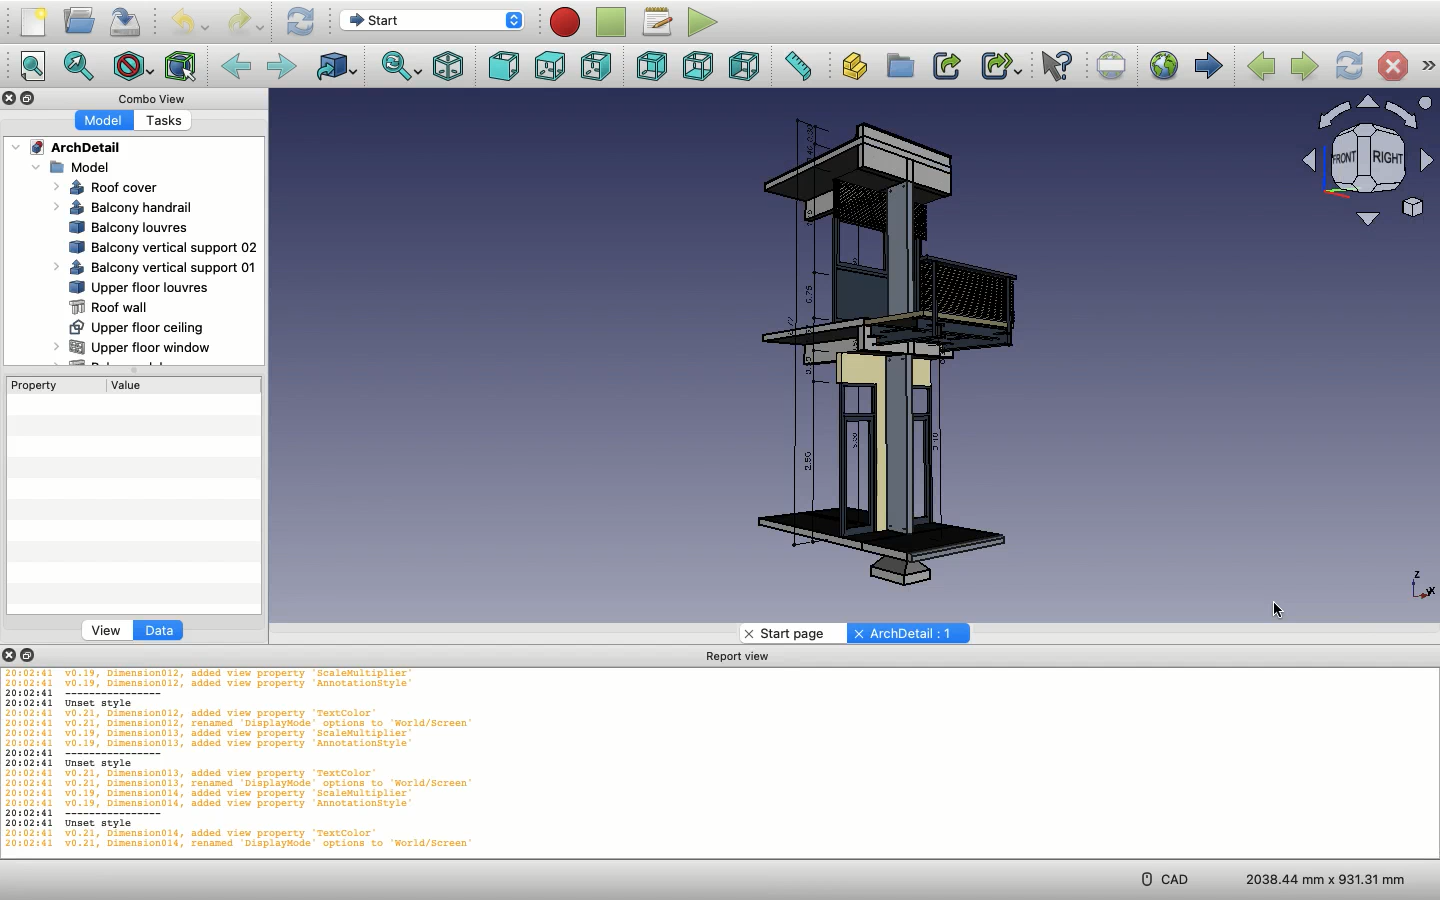 The width and height of the screenshot is (1440, 900). Describe the element at coordinates (235, 68) in the screenshot. I see `` at that location.